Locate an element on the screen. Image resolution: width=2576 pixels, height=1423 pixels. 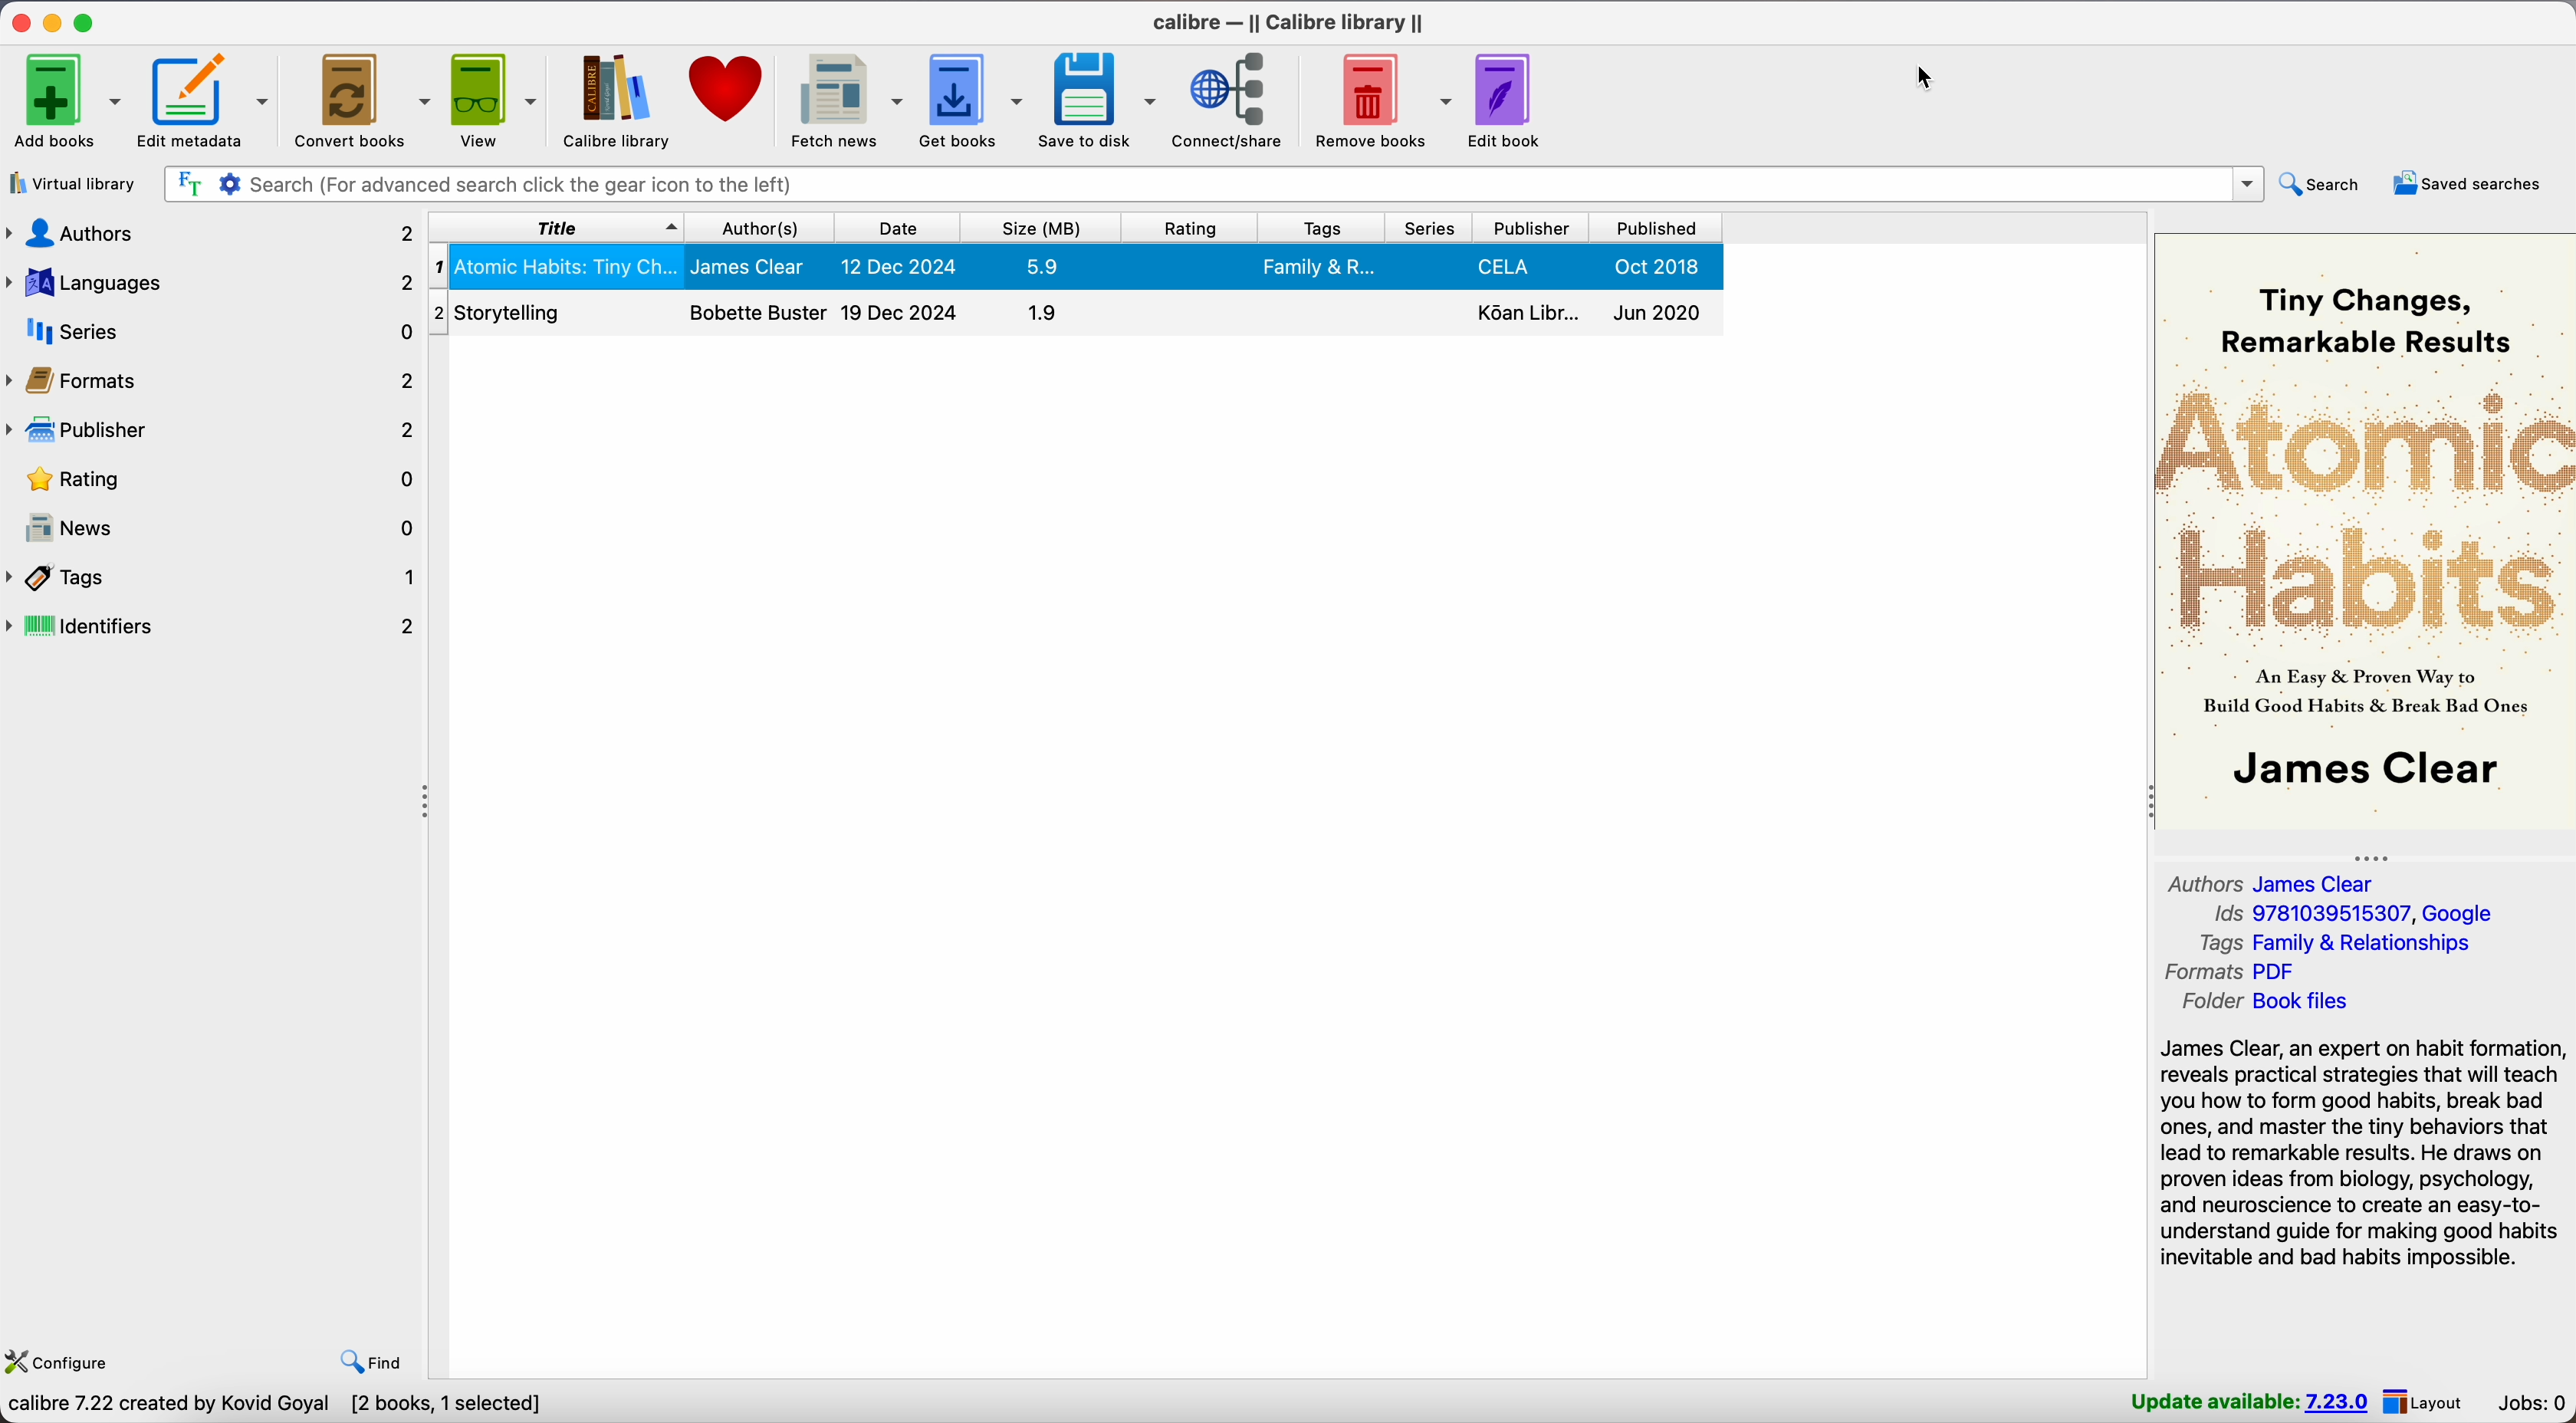
Calibre library is located at coordinates (615, 100).